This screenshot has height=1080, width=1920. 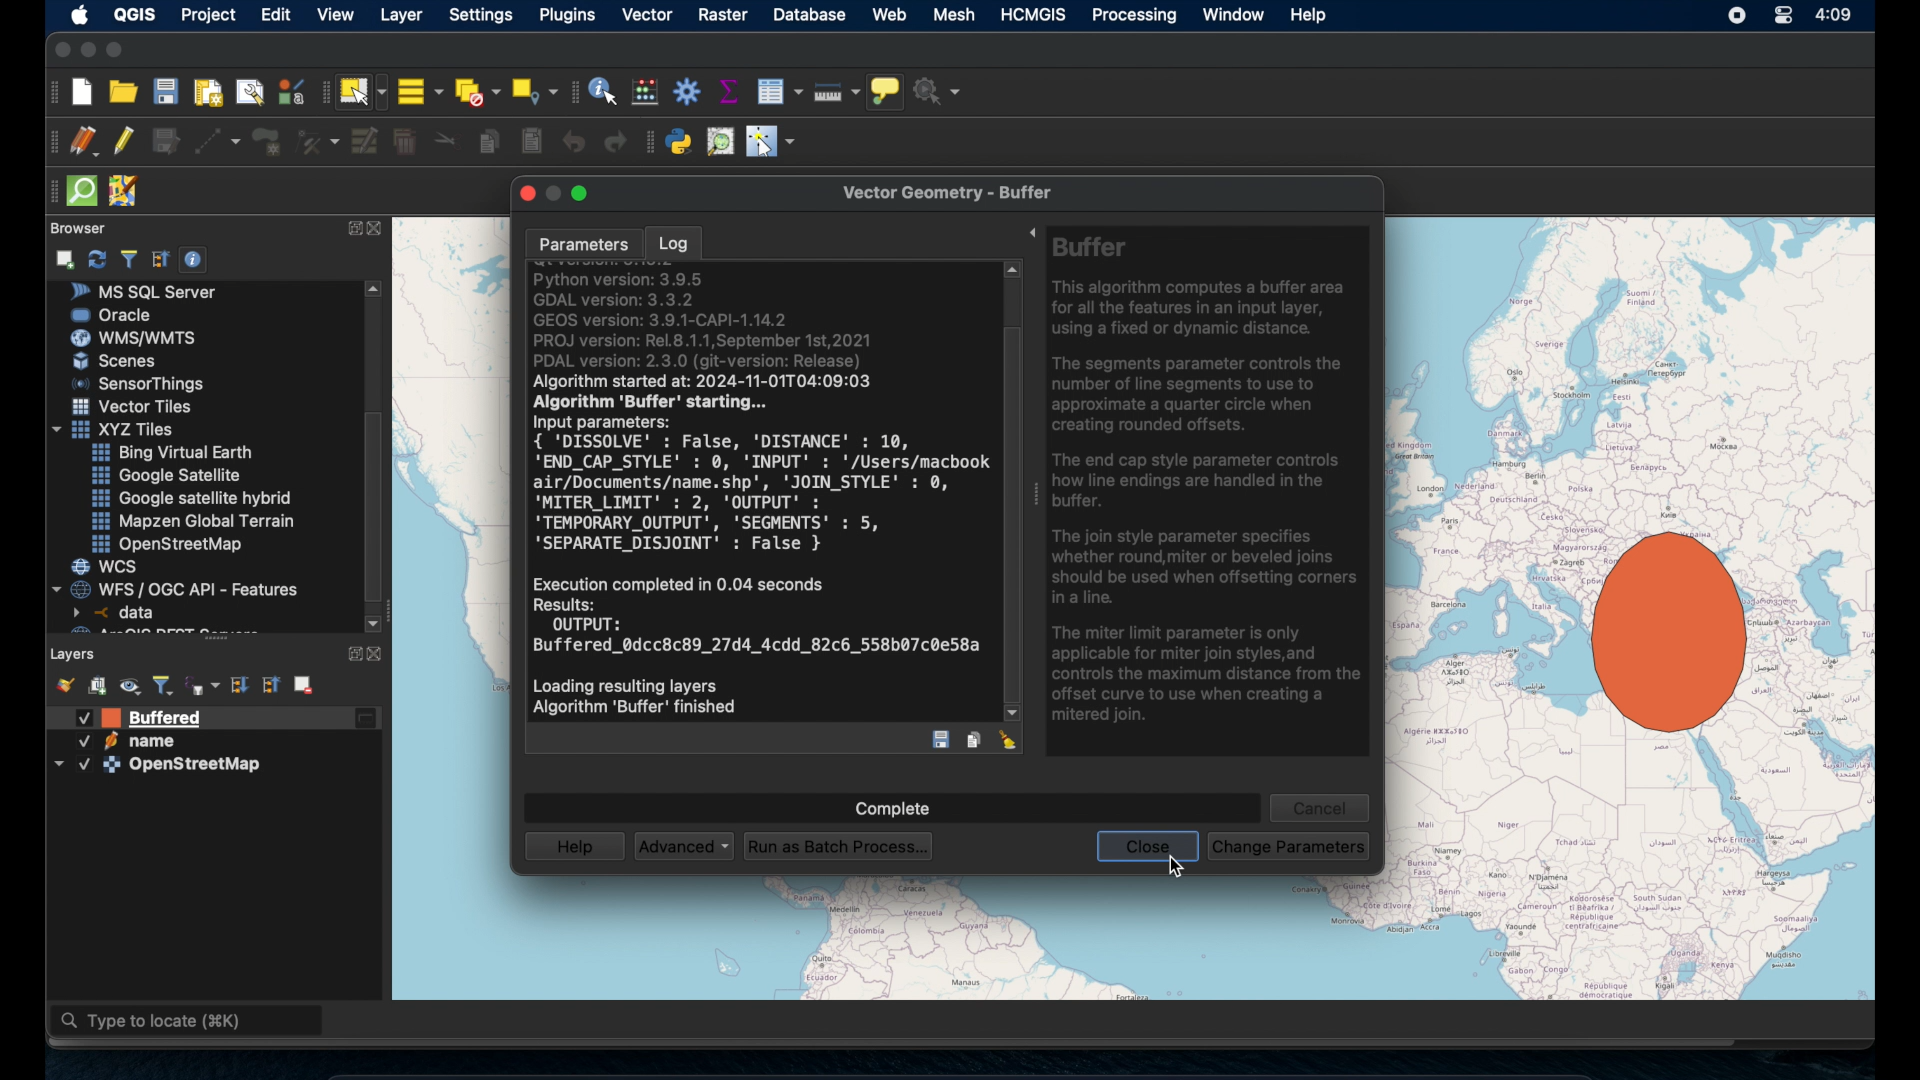 What do you see at coordinates (362, 91) in the screenshot?
I see `select features by area or single click` at bounding box center [362, 91].